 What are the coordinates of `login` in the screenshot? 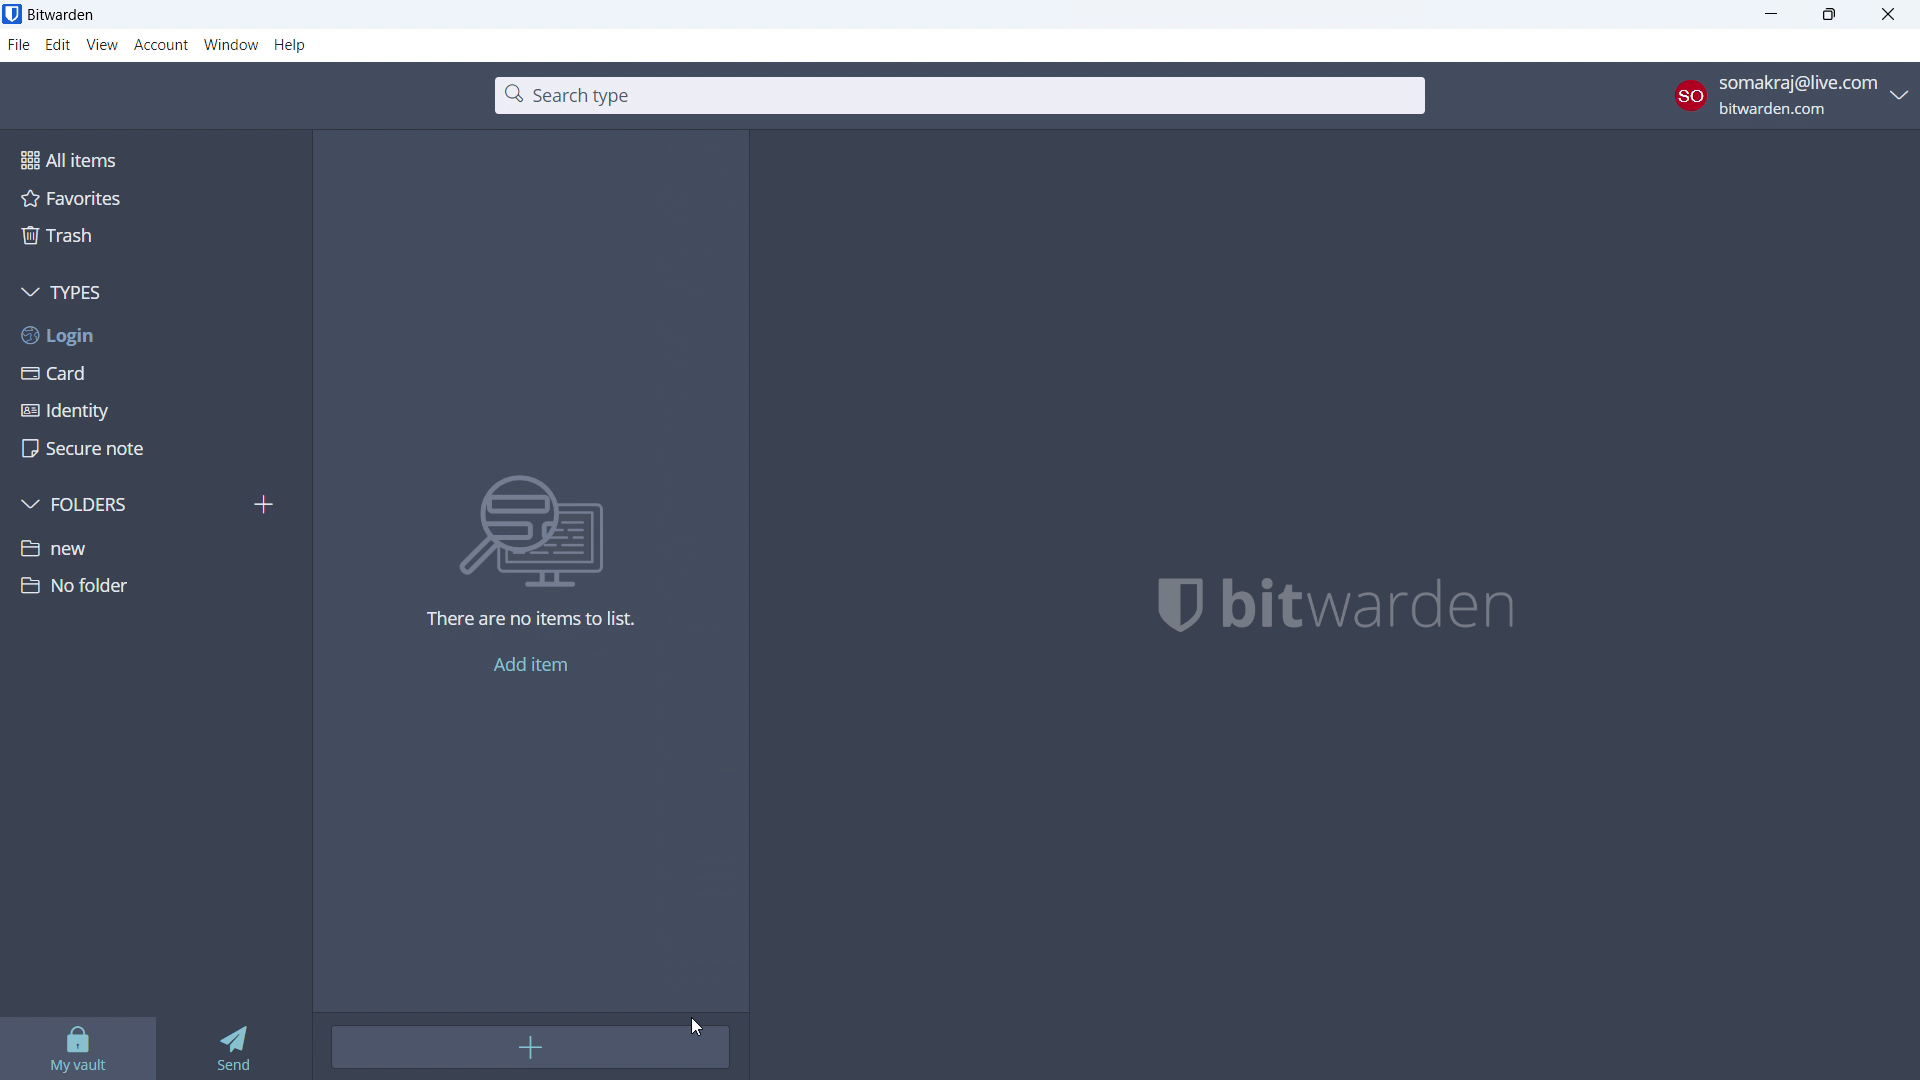 It's located at (156, 335).